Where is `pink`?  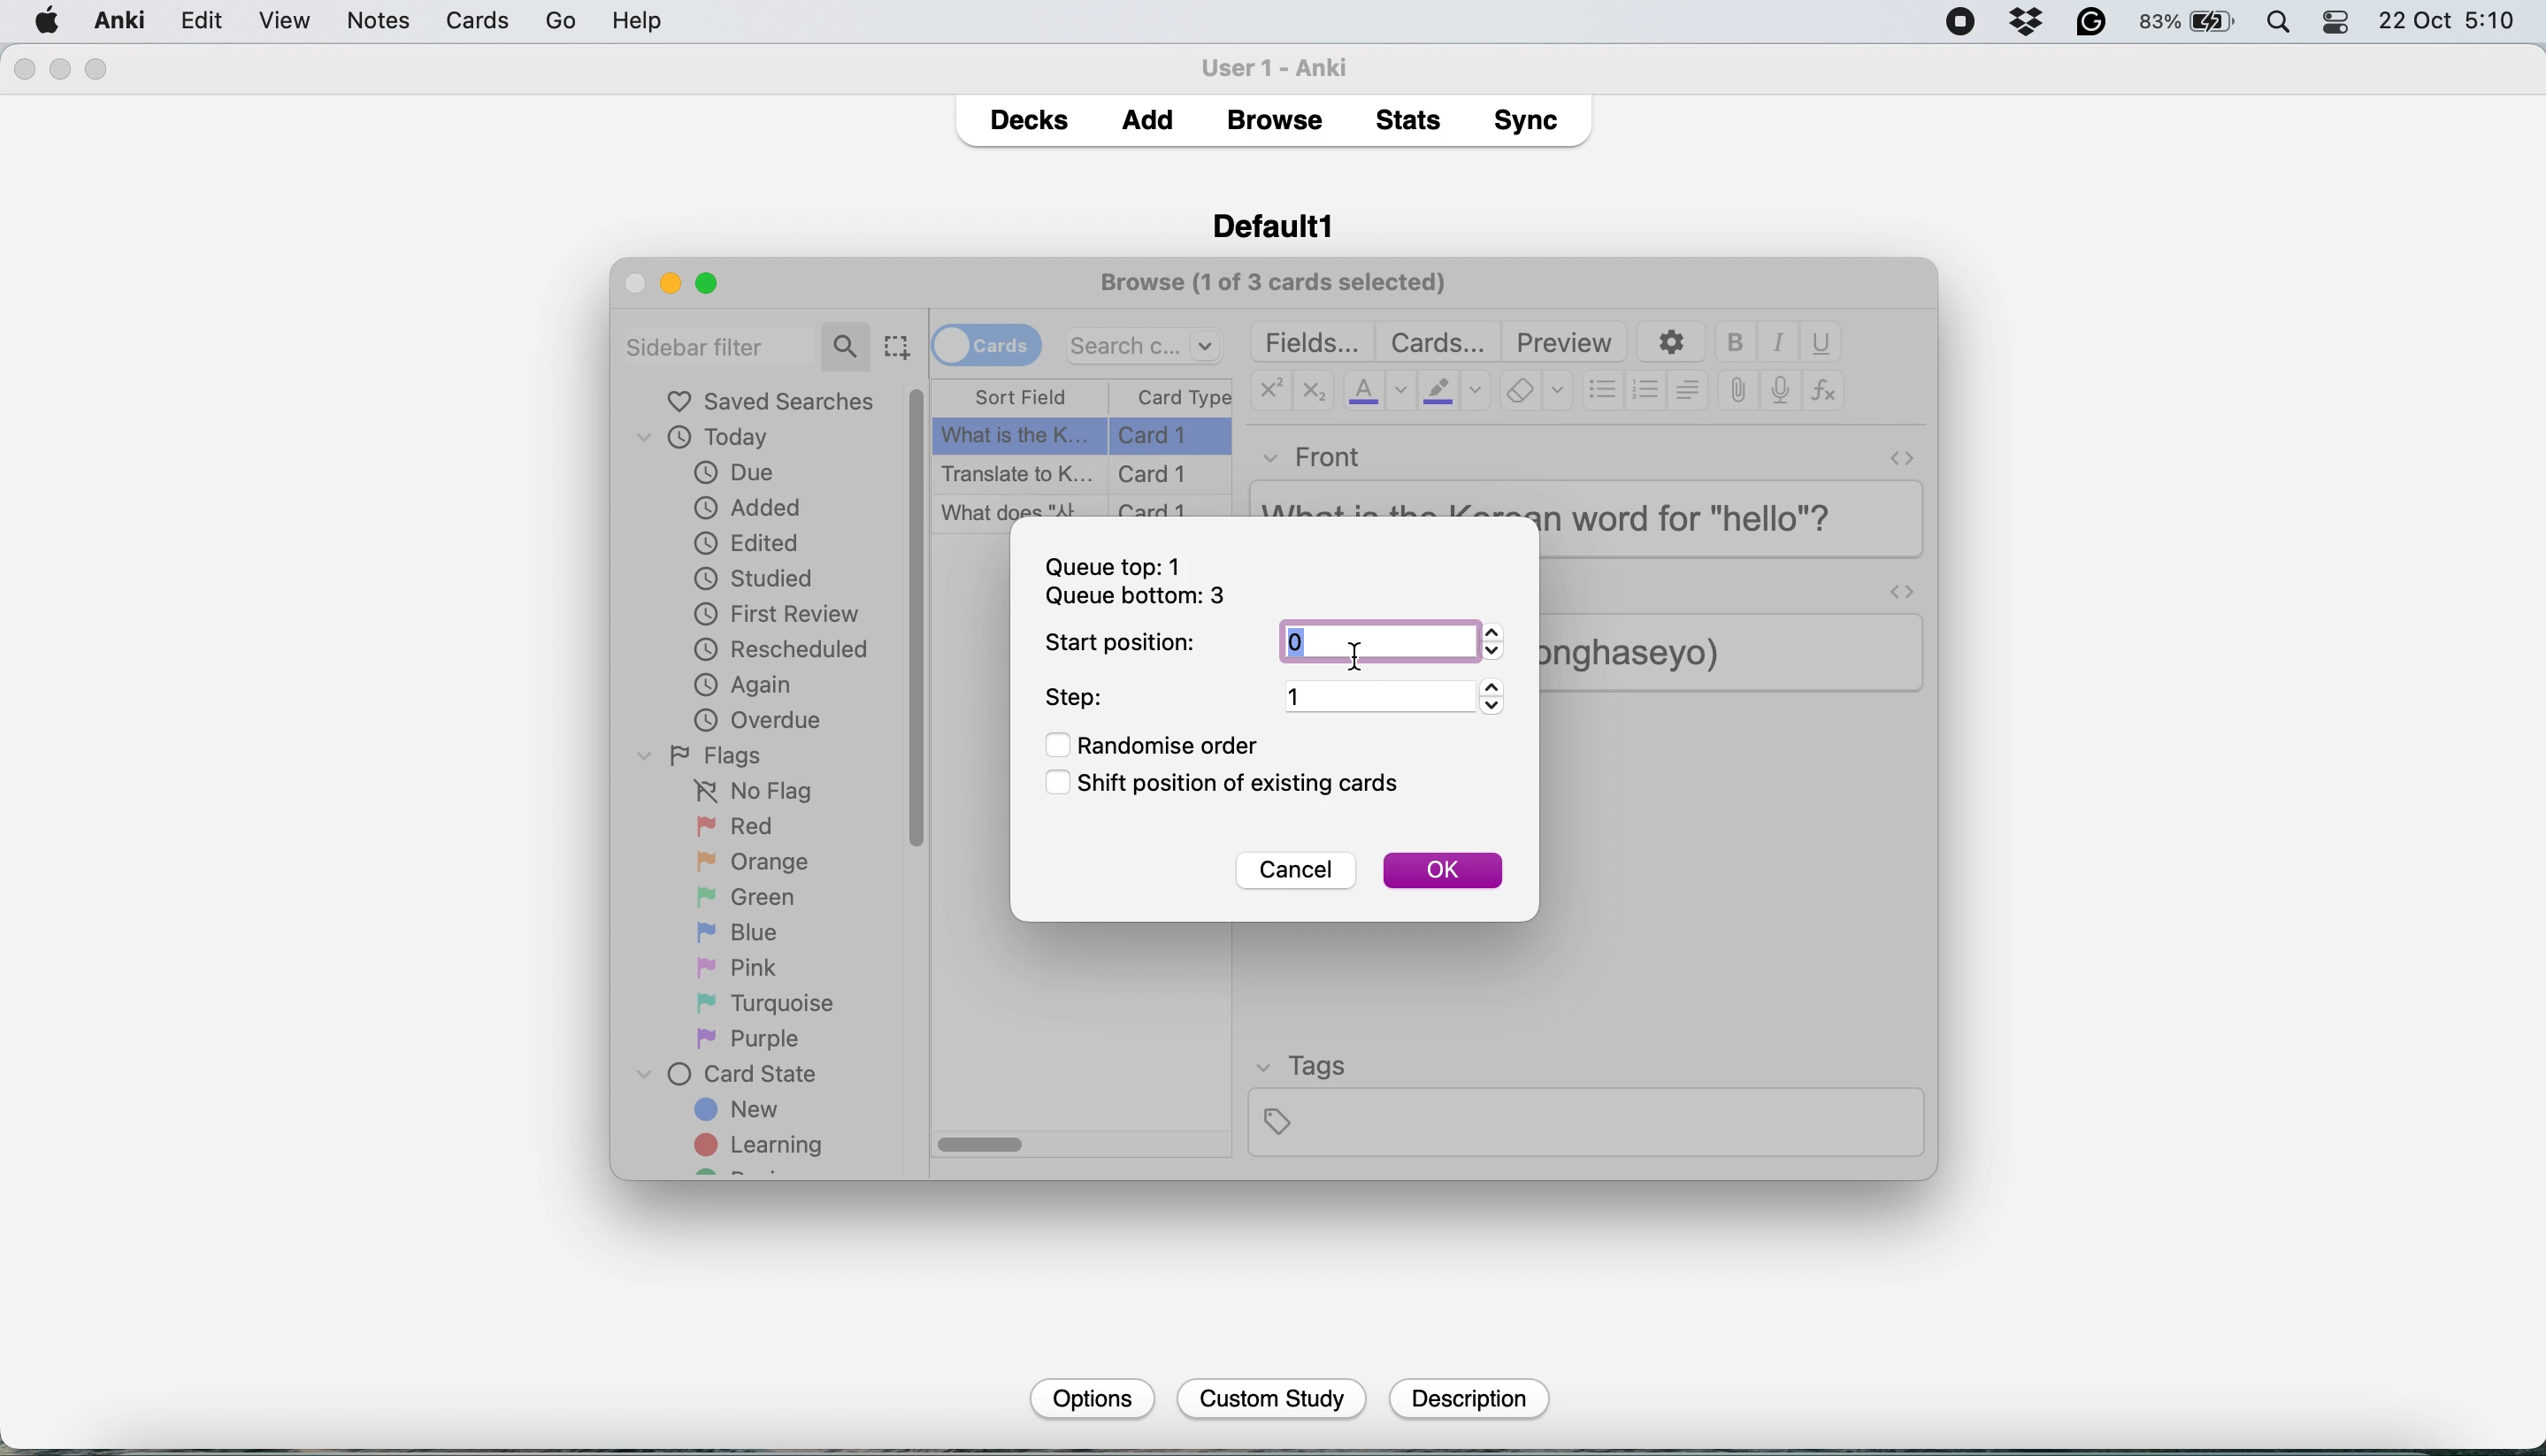 pink is located at coordinates (742, 965).